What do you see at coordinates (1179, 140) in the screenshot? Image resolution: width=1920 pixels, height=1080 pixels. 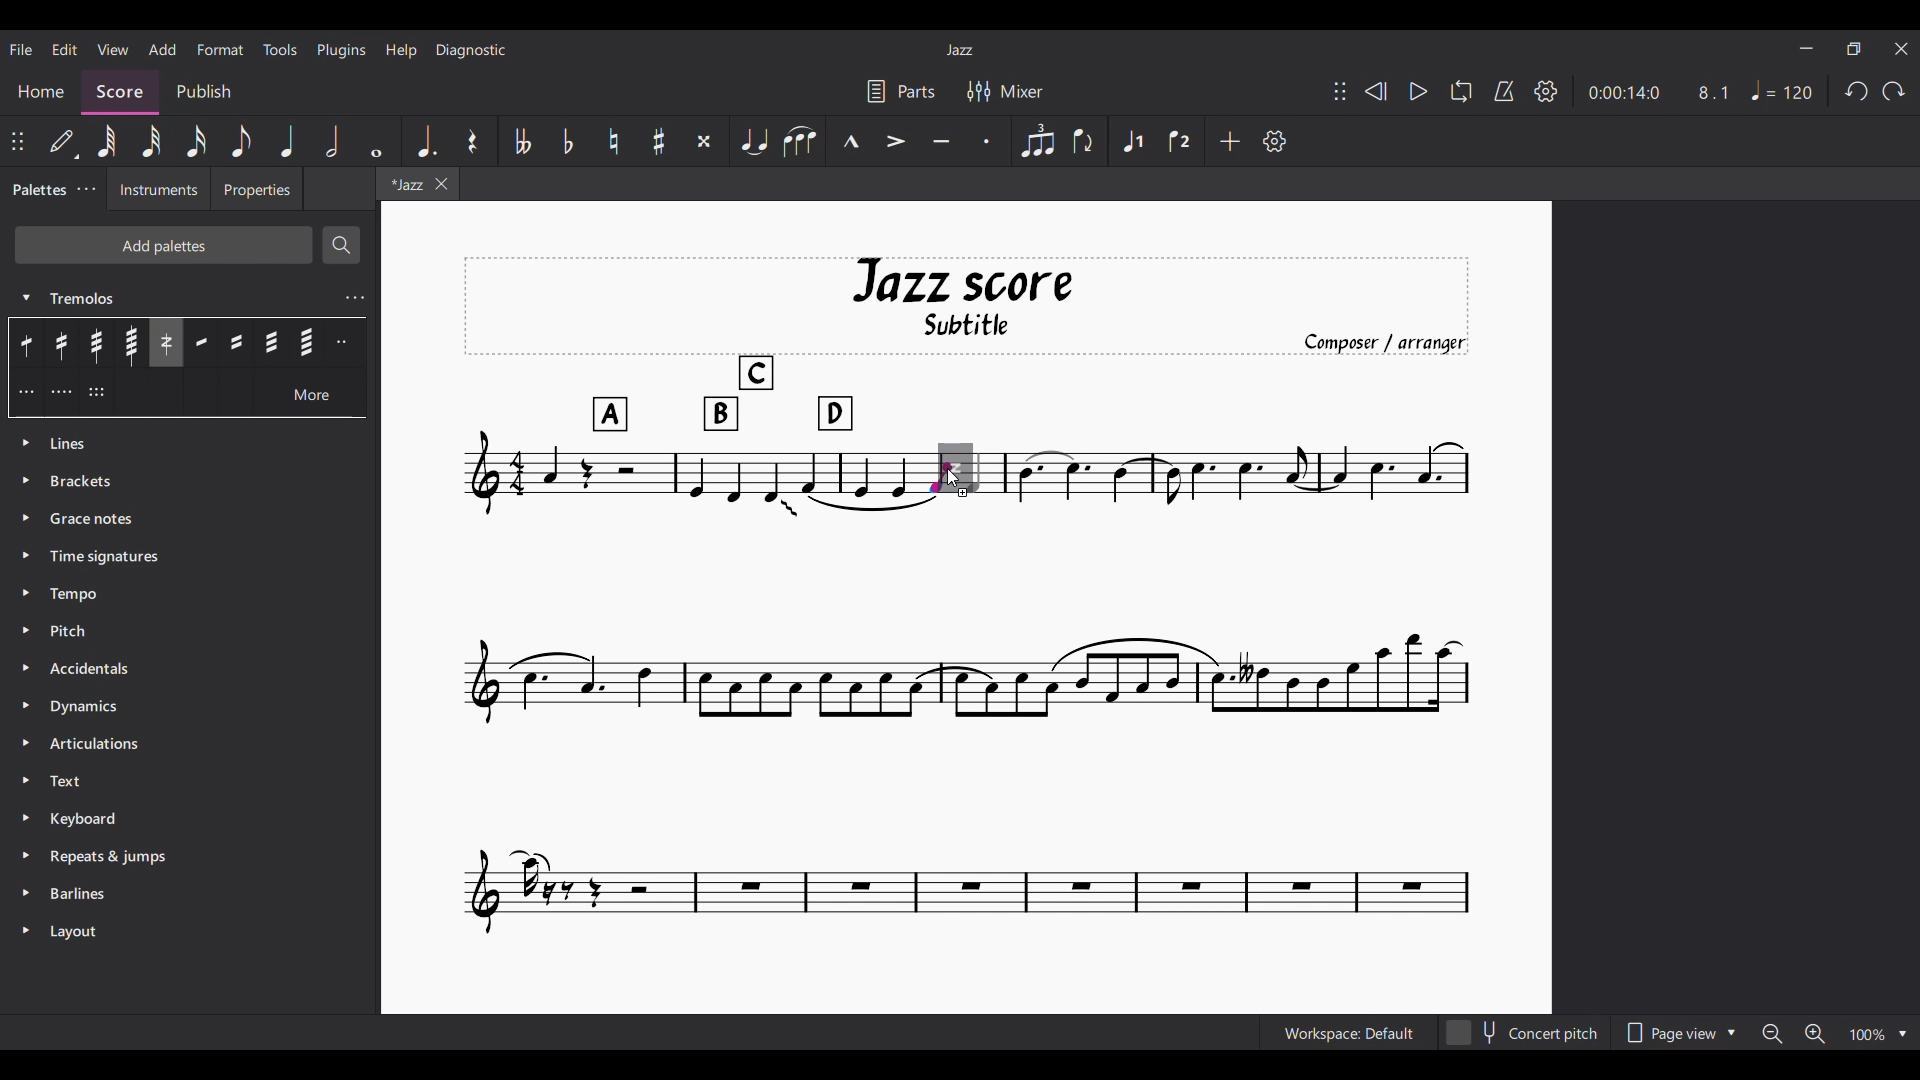 I see `Voice 2` at bounding box center [1179, 140].